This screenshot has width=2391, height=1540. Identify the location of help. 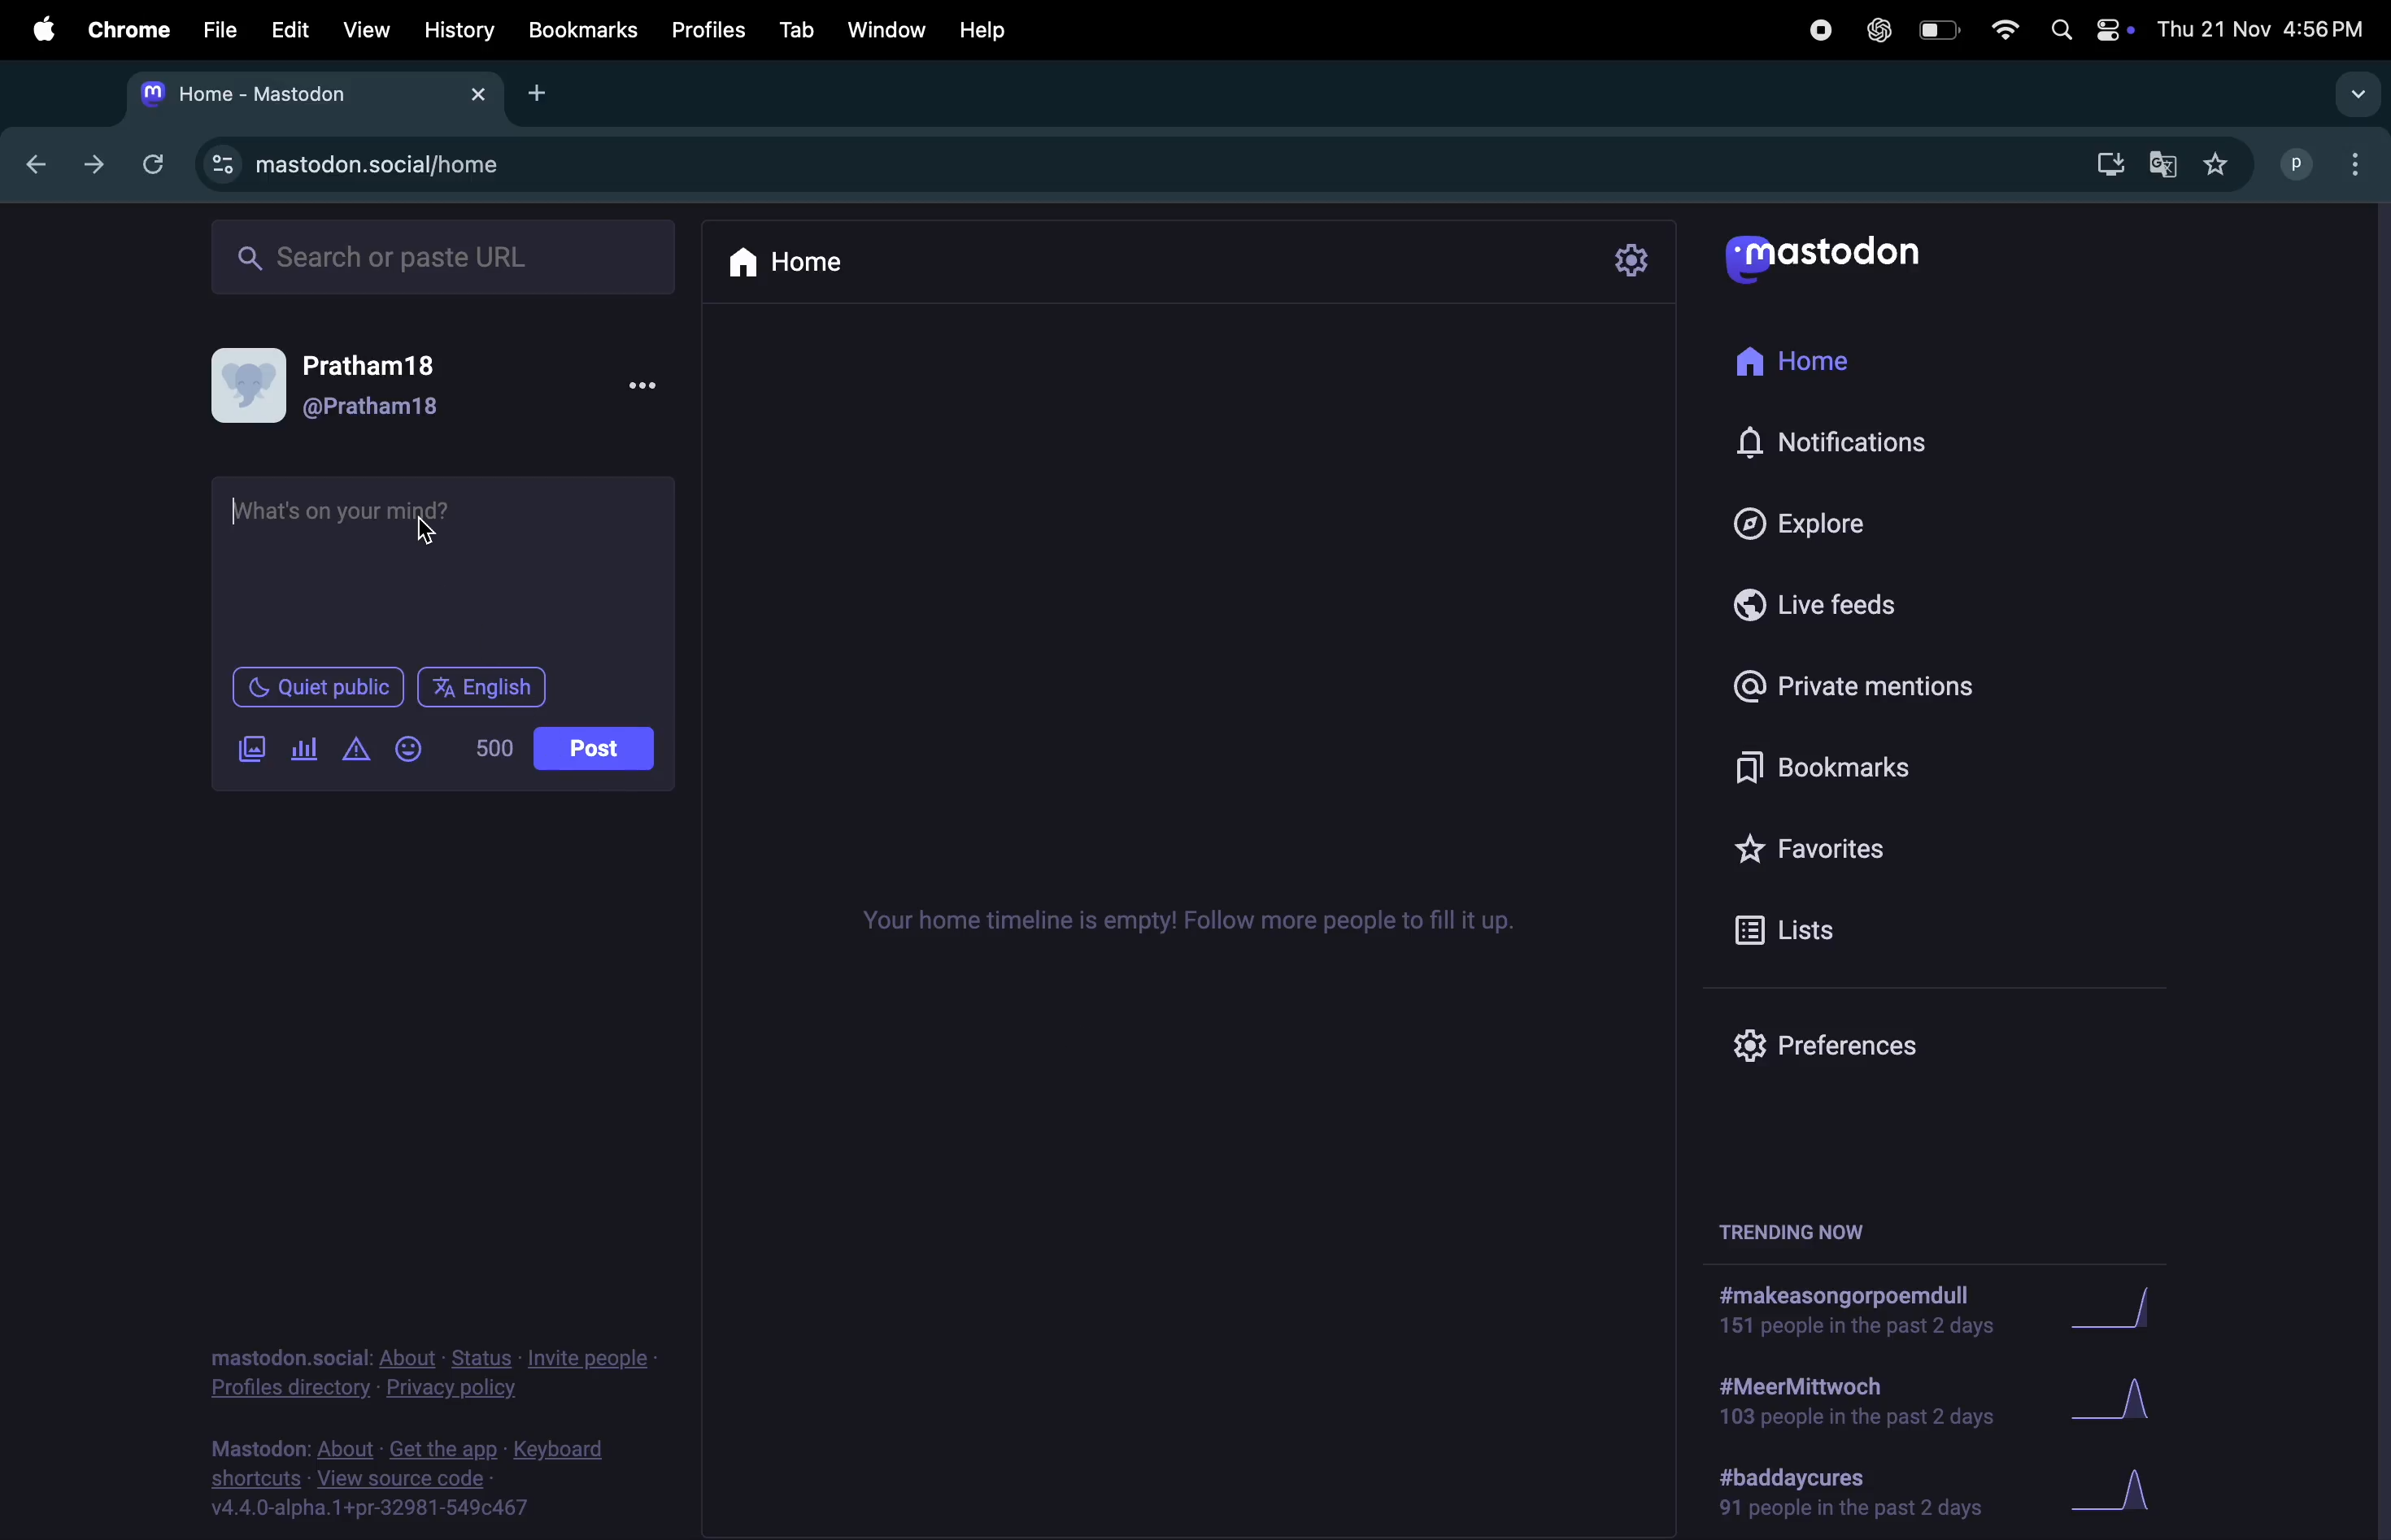
(985, 30).